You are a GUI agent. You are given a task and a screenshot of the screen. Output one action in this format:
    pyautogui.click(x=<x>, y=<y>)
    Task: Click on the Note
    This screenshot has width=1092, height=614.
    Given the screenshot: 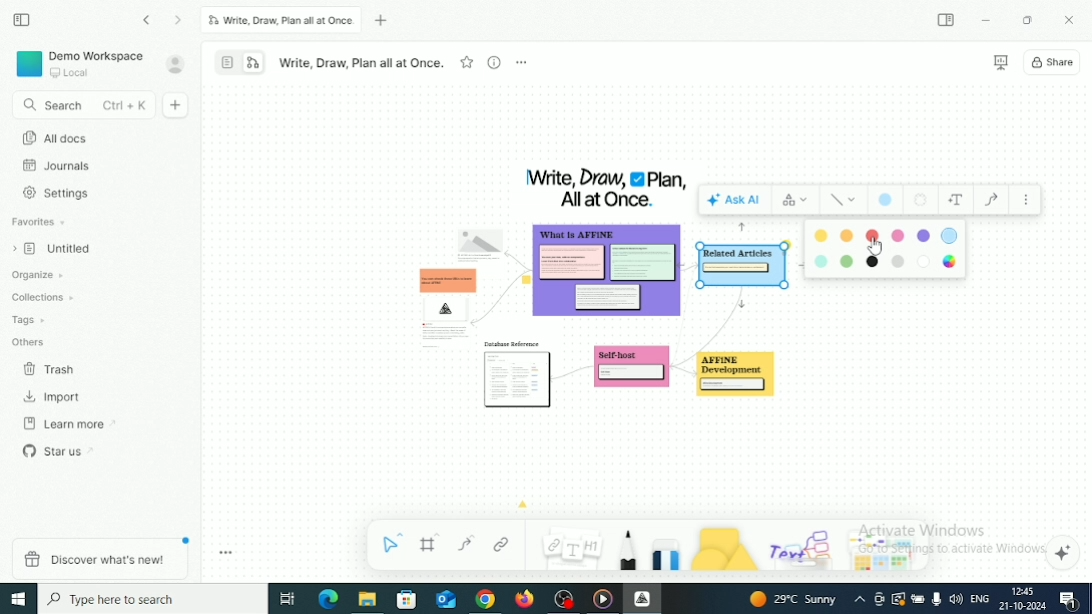 What is the action you would take?
    pyautogui.click(x=570, y=546)
    